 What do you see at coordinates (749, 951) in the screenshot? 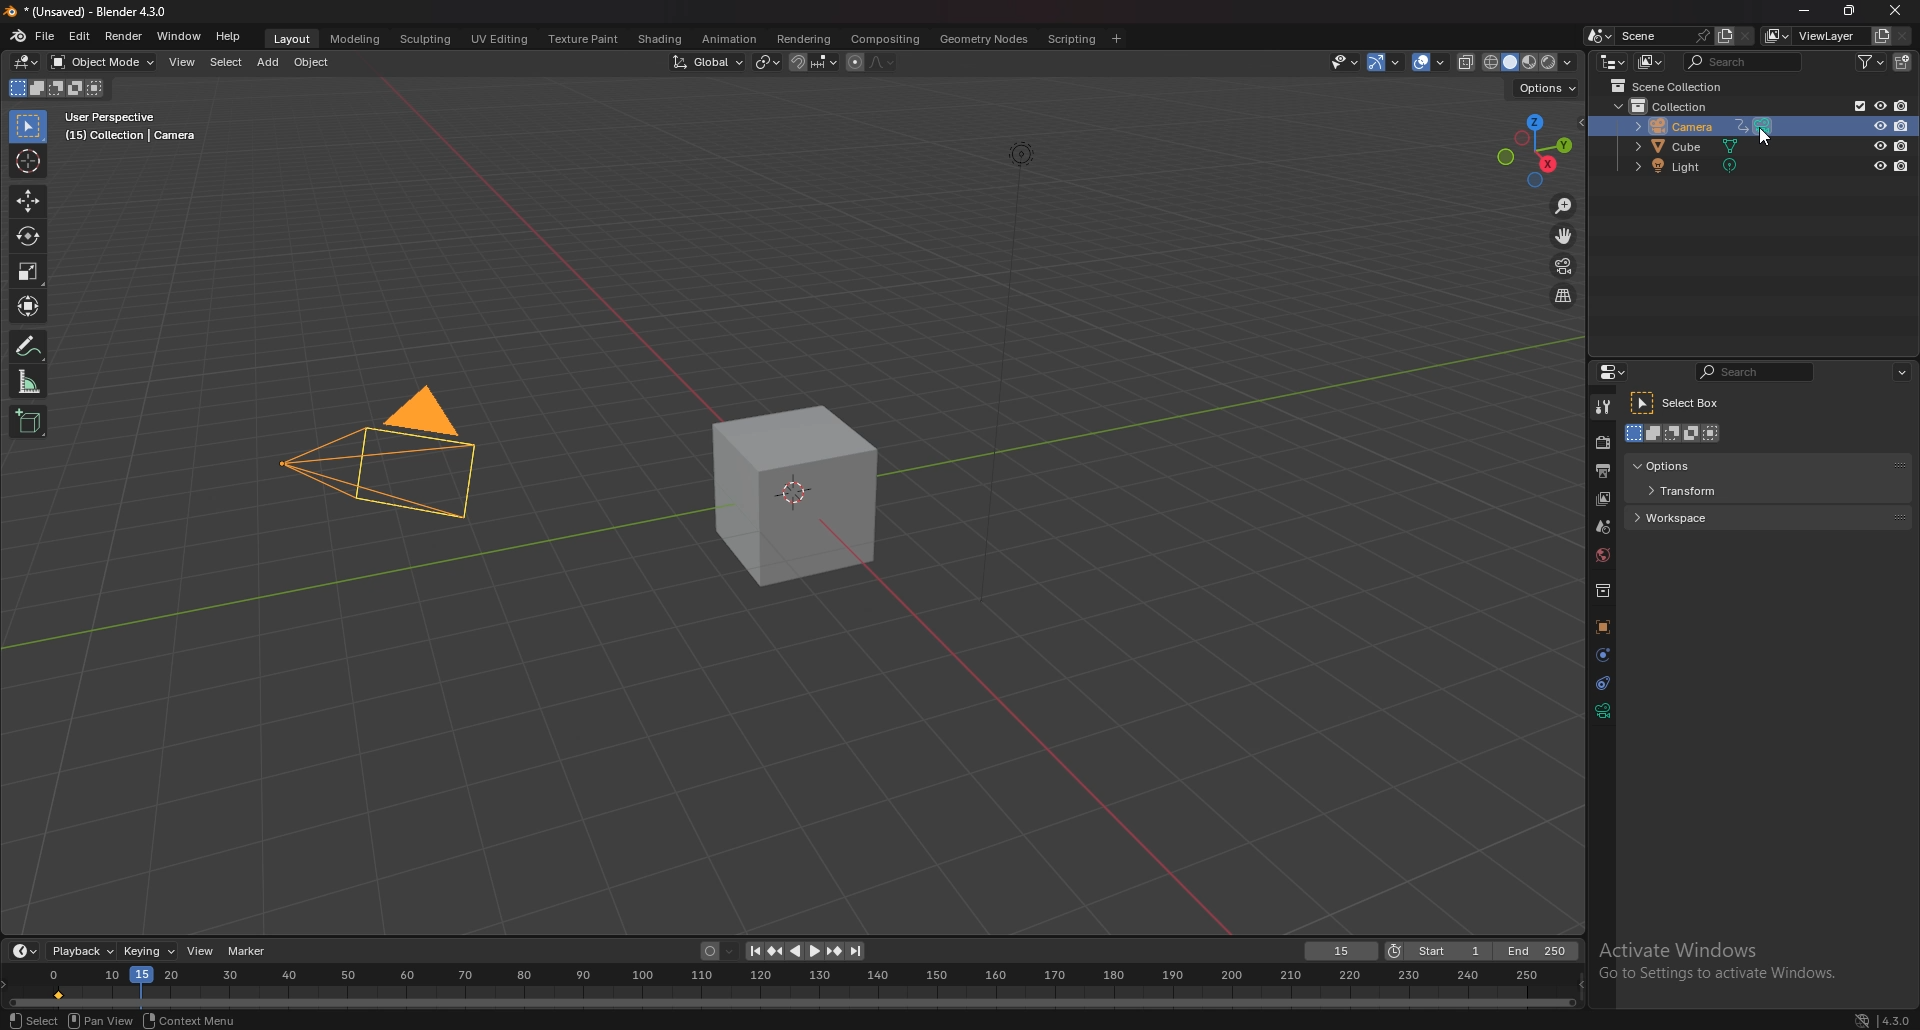
I see `jump to endpoint` at bounding box center [749, 951].